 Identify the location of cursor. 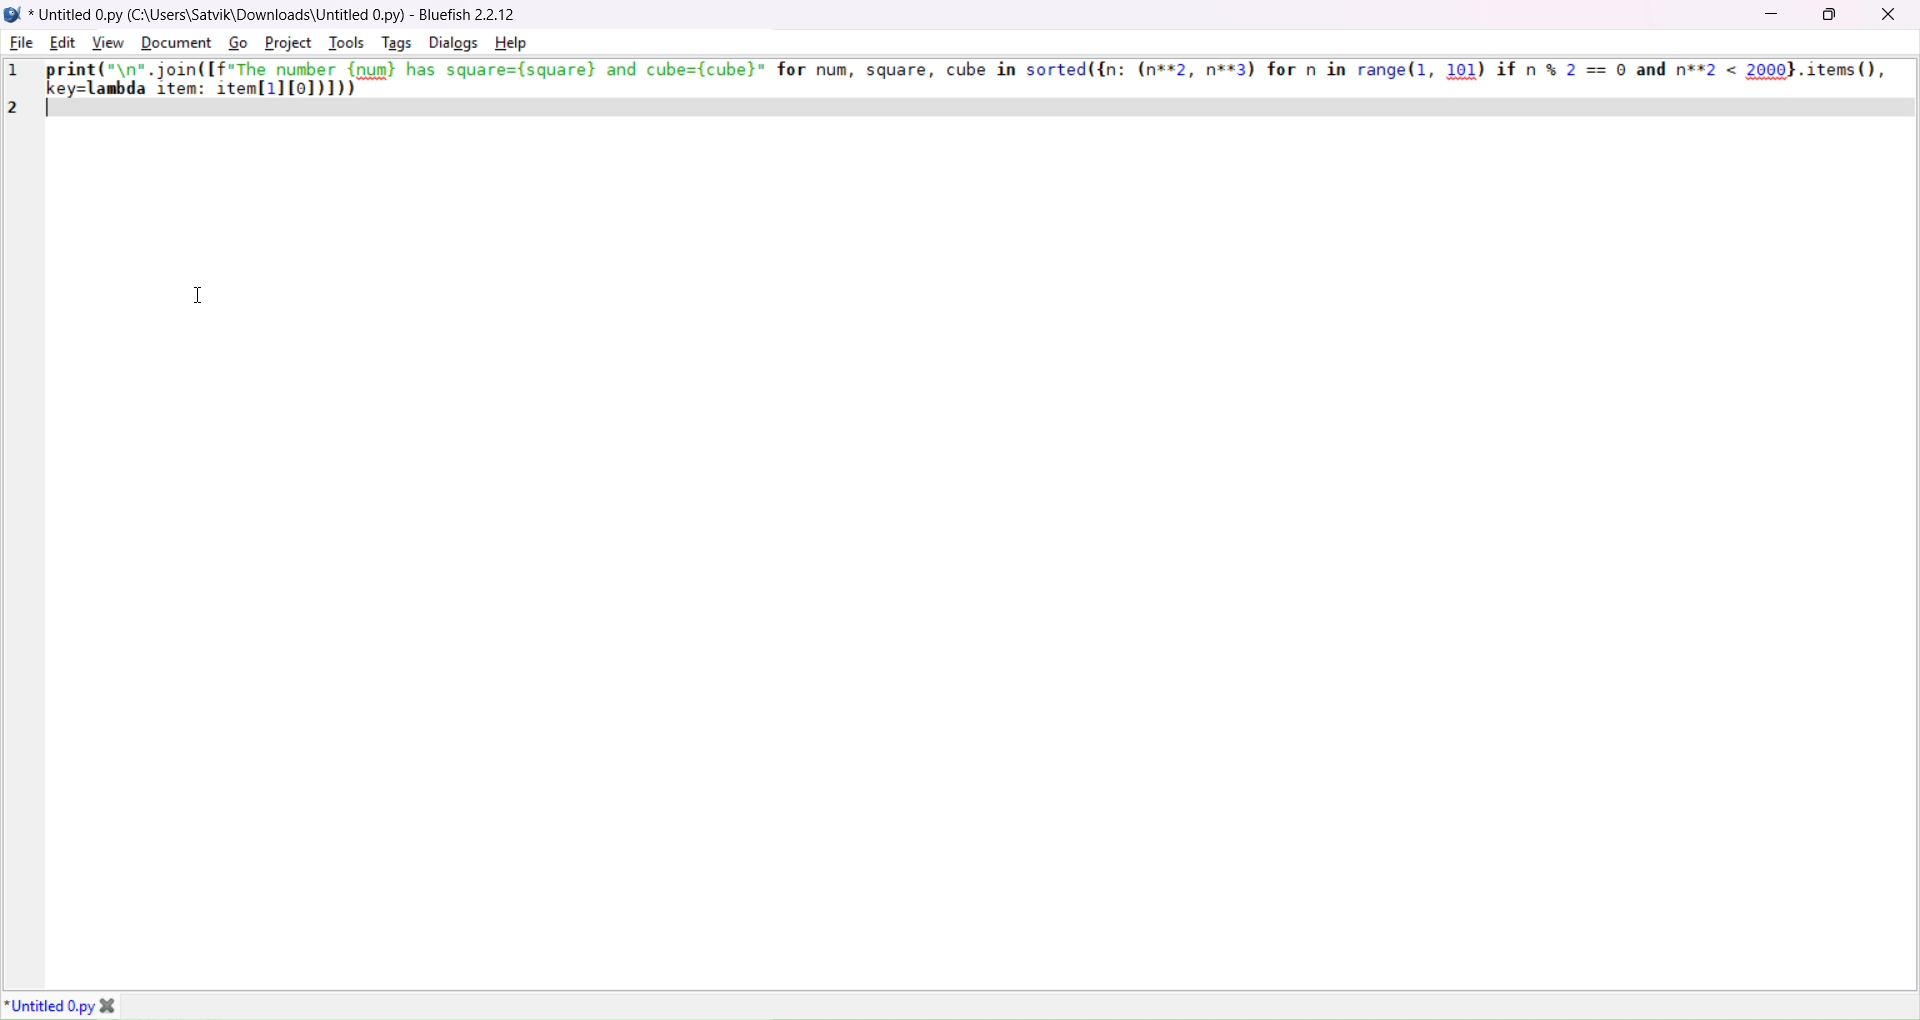
(191, 294).